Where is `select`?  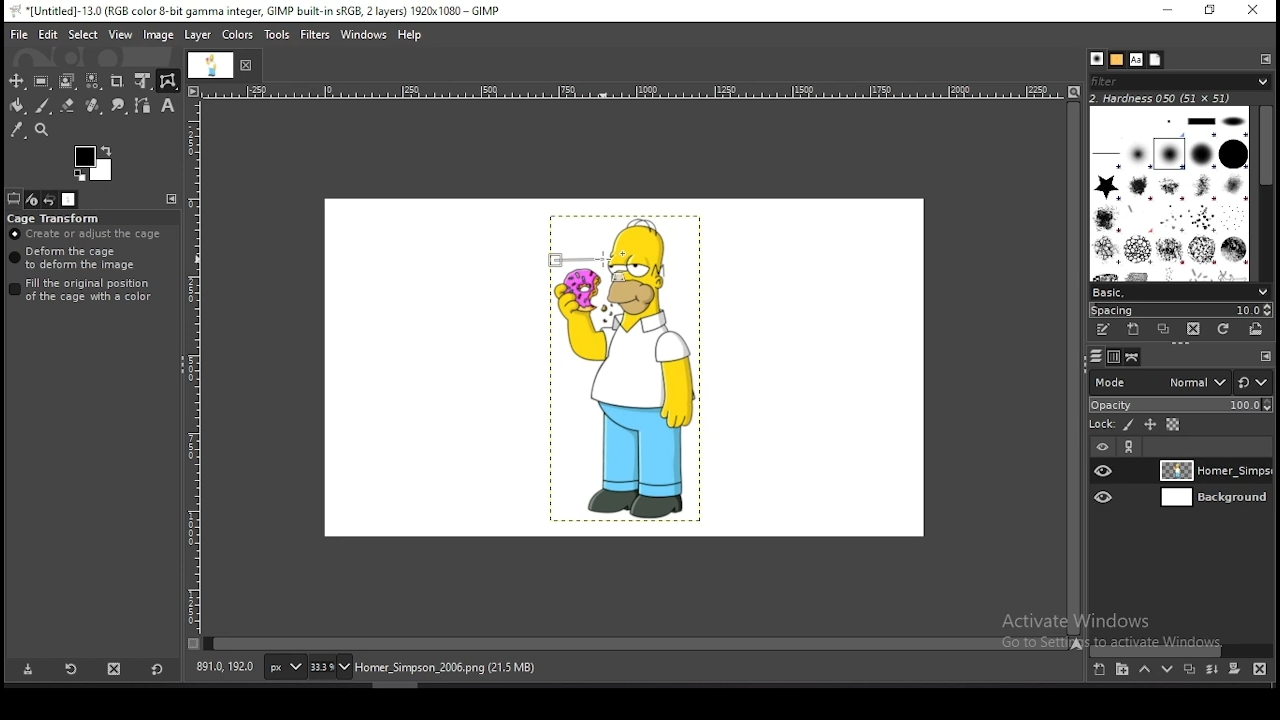 select is located at coordinates (83, 34).